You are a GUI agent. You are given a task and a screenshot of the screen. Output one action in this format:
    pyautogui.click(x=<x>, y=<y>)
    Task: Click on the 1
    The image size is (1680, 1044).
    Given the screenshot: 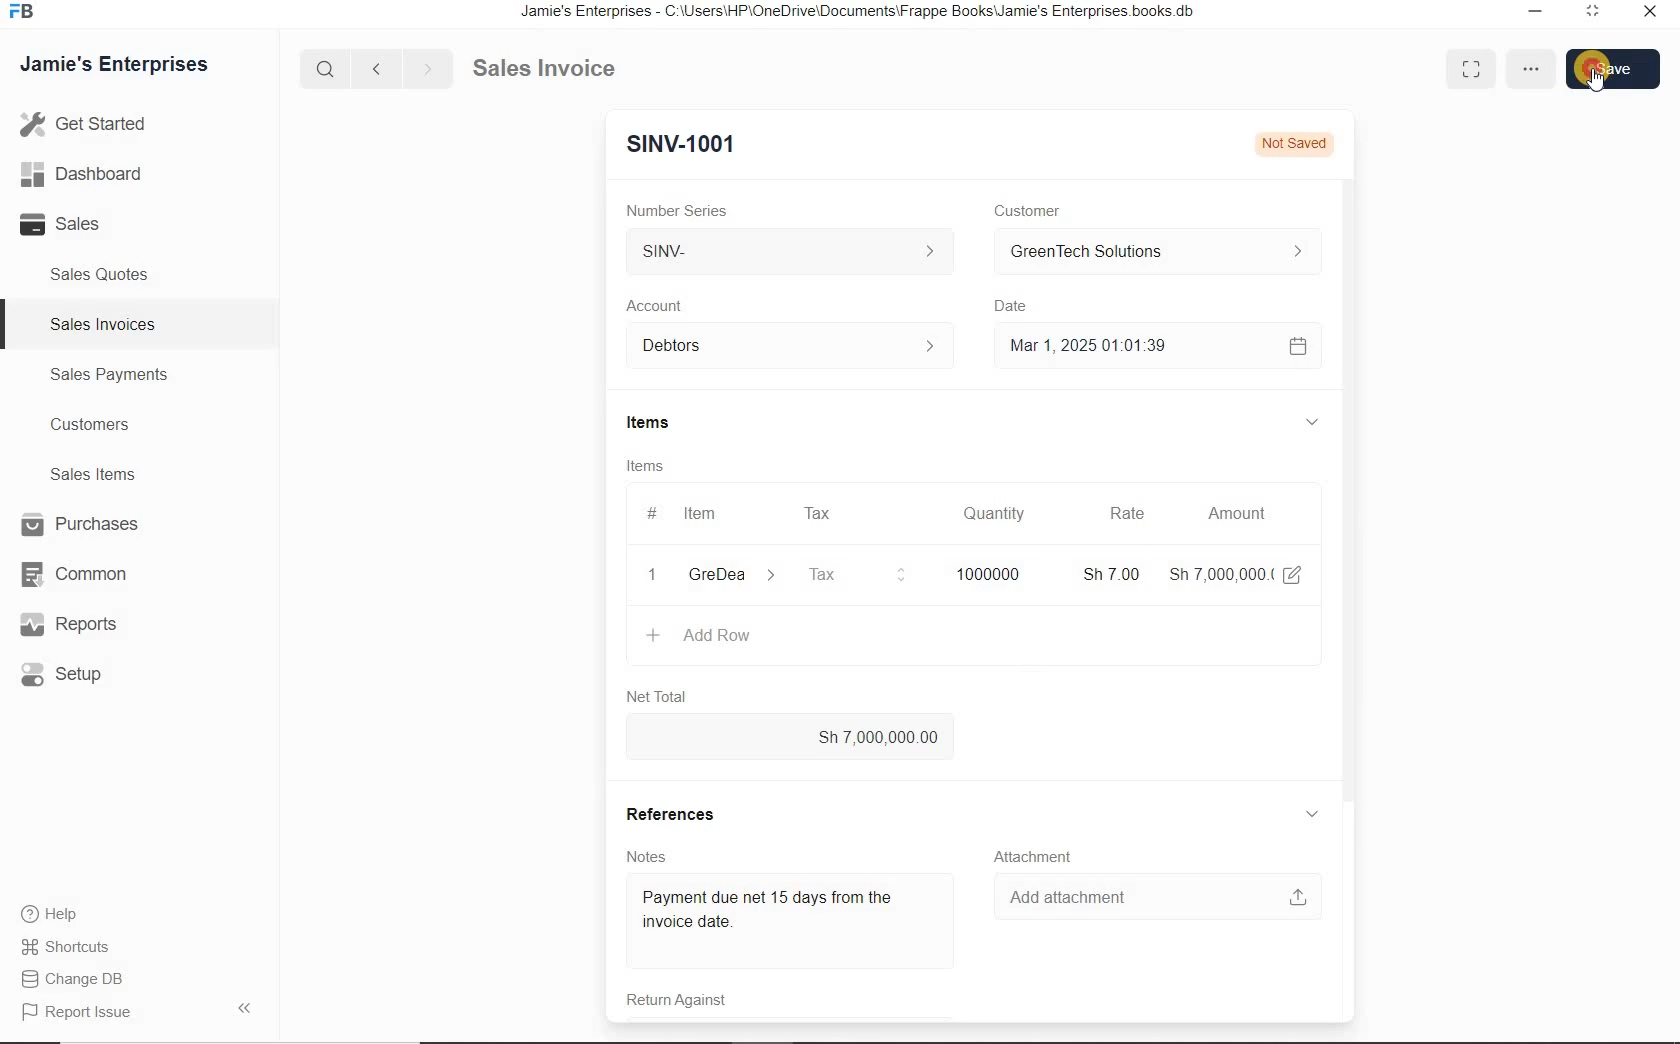 What is the action you would take?
    pyautogui.click(x=653, y=575)
    